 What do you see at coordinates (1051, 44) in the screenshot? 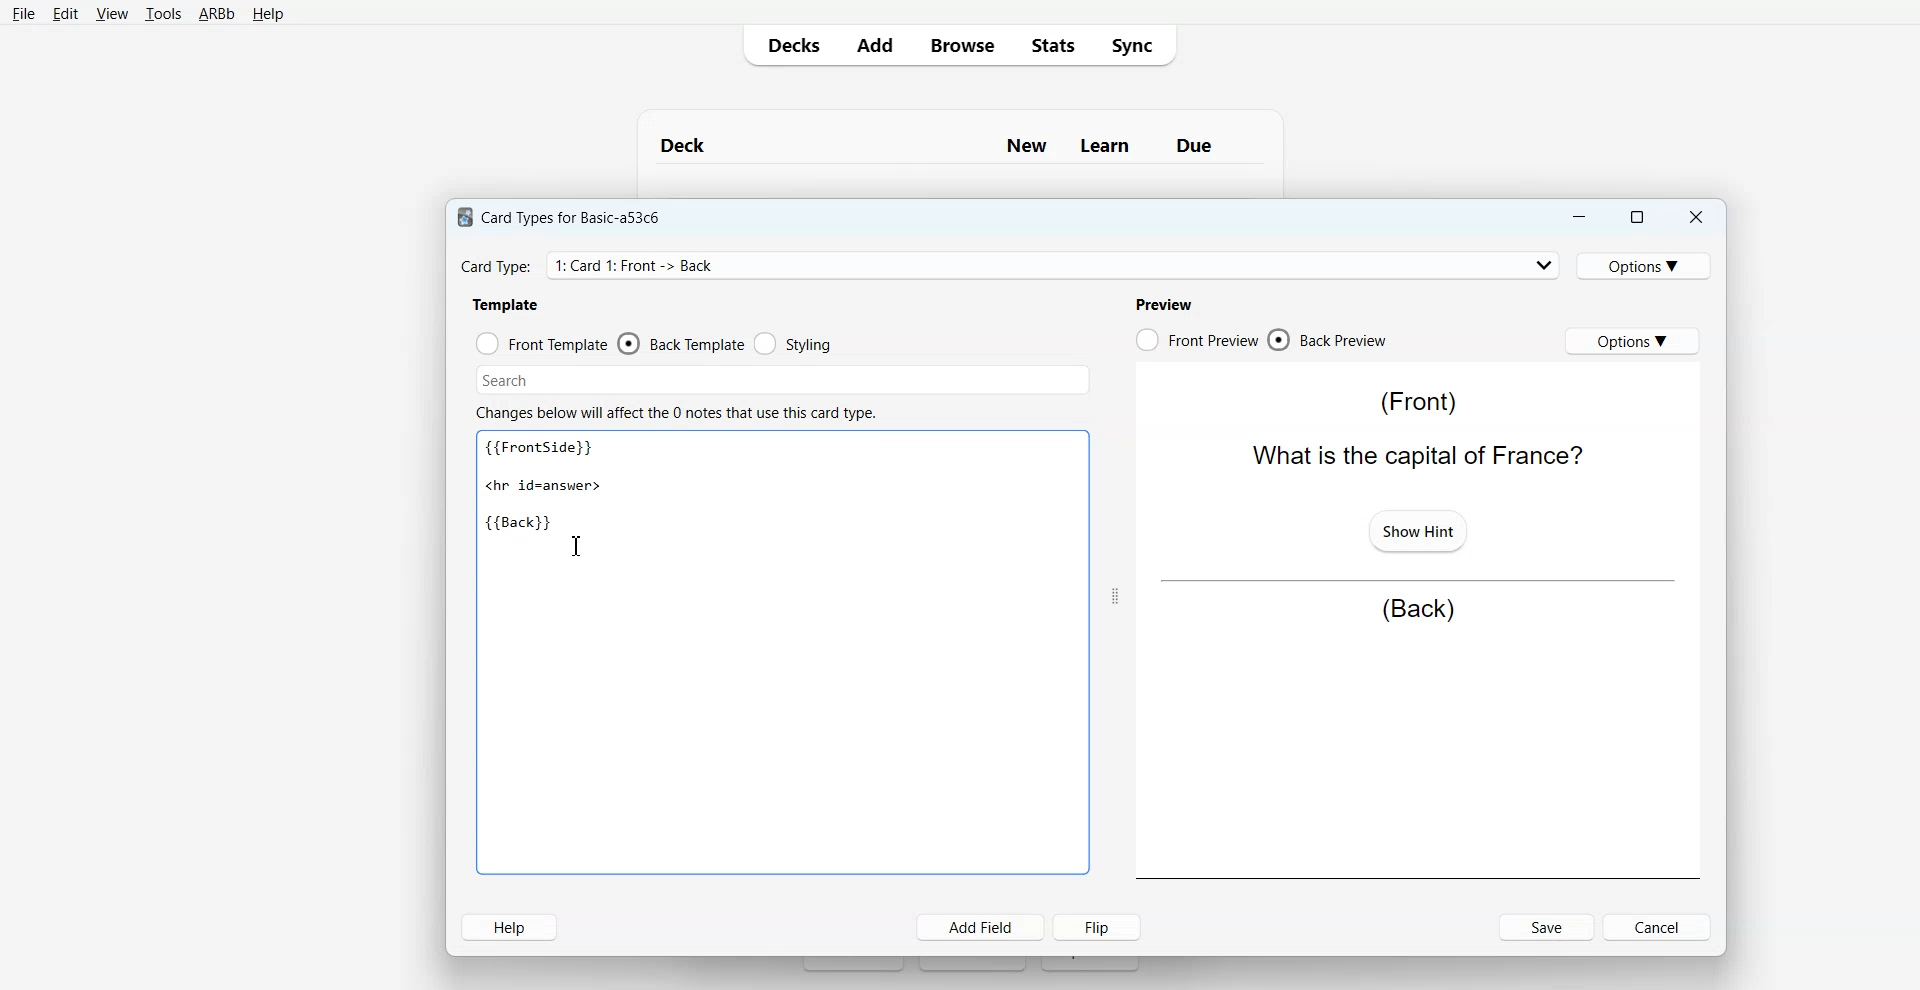
I see `Stats` at bounding box center [1051, 44].